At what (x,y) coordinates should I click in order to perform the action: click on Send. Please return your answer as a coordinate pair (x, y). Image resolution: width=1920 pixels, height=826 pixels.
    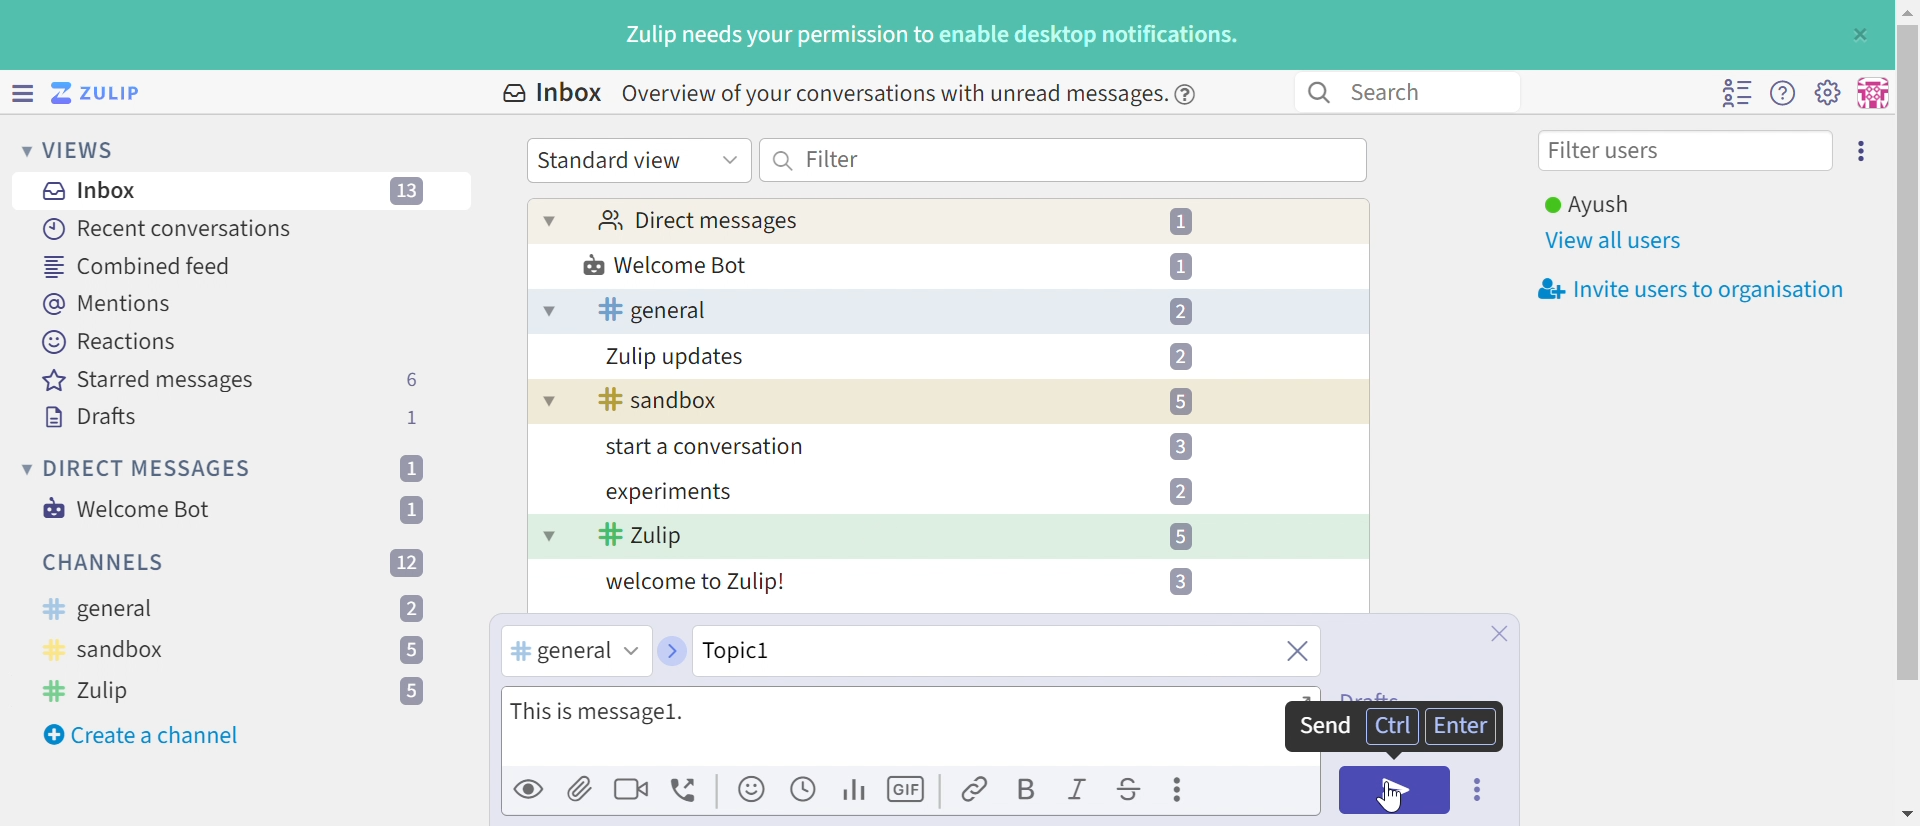
    Looking at the image, I should click on (1395, 789).